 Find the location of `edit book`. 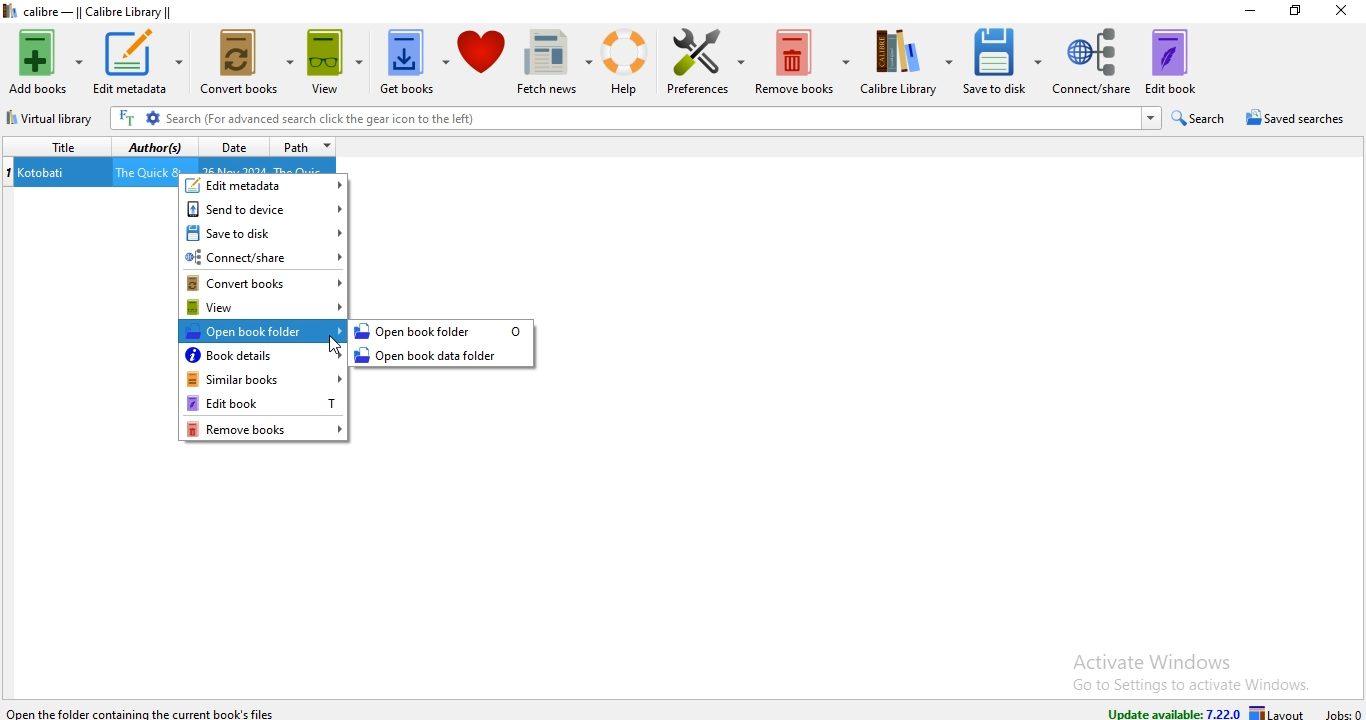

edit book is located at coordinates (1171, 61).